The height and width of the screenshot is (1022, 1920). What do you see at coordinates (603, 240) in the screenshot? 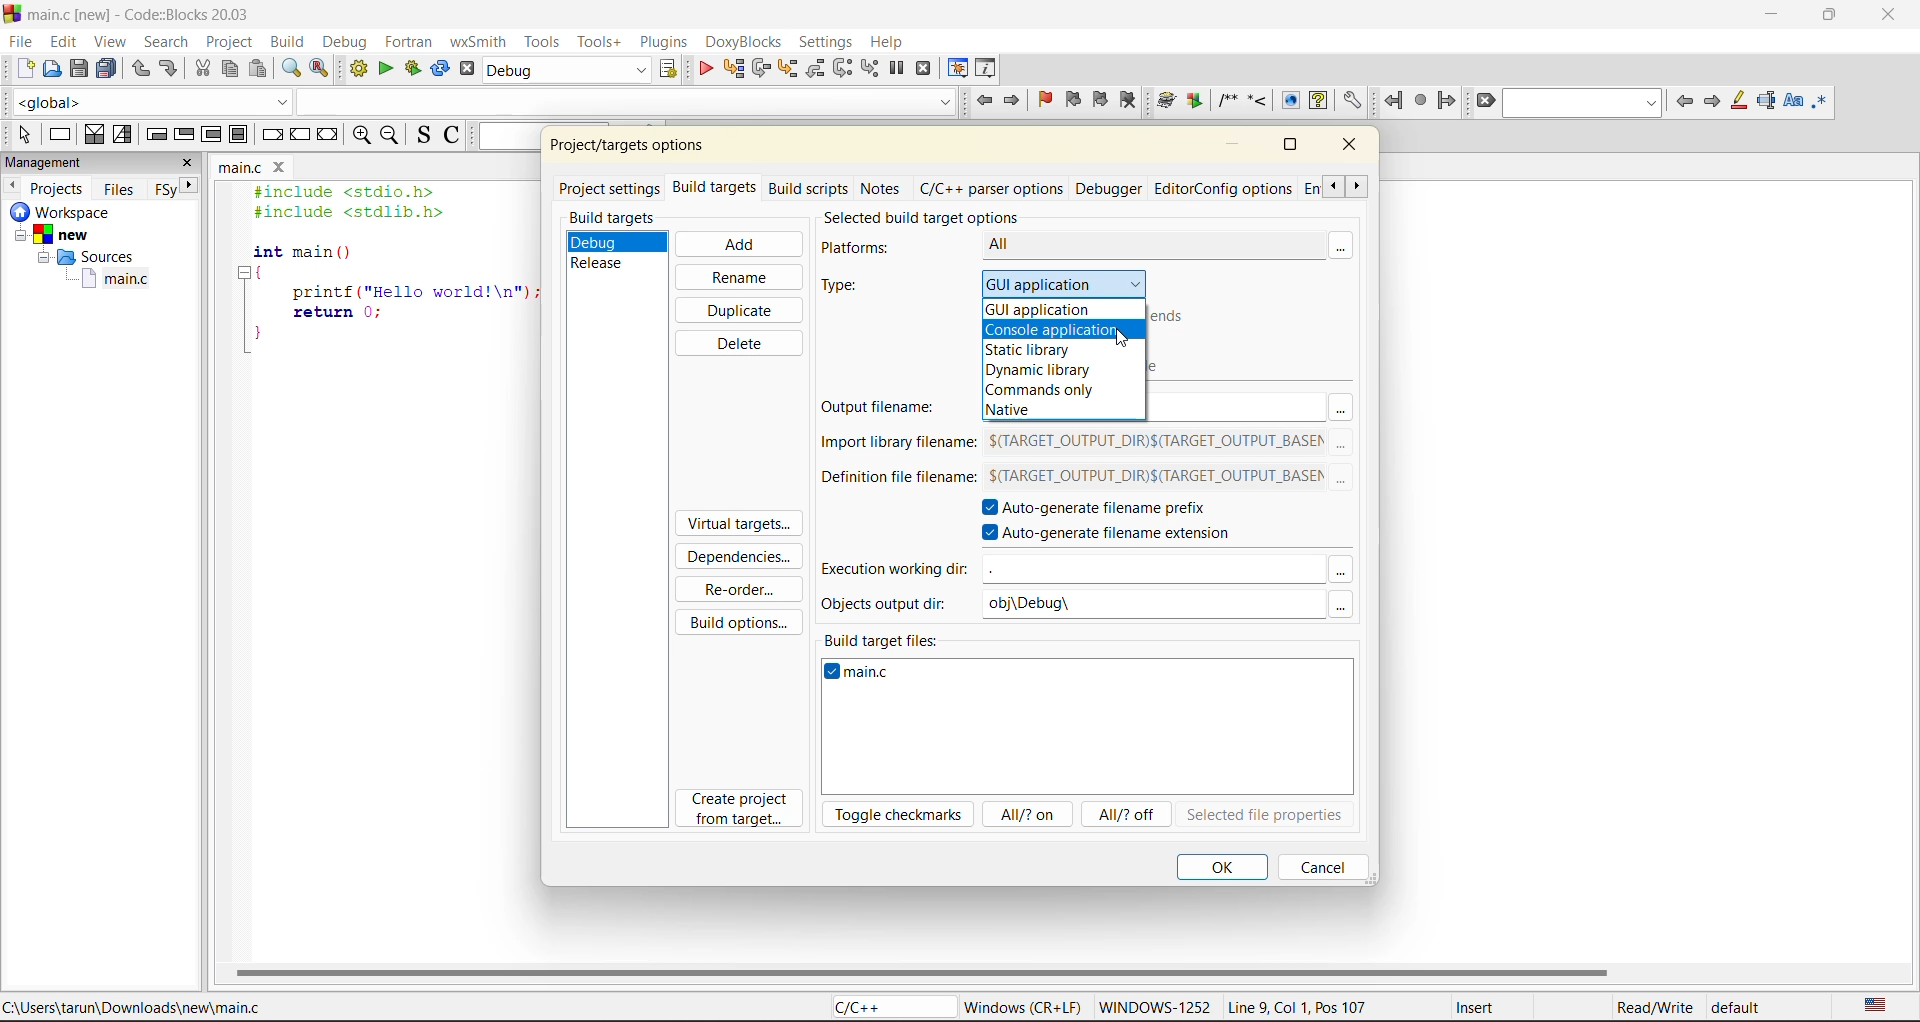
I see `debug` at bounding box center [603, 240].